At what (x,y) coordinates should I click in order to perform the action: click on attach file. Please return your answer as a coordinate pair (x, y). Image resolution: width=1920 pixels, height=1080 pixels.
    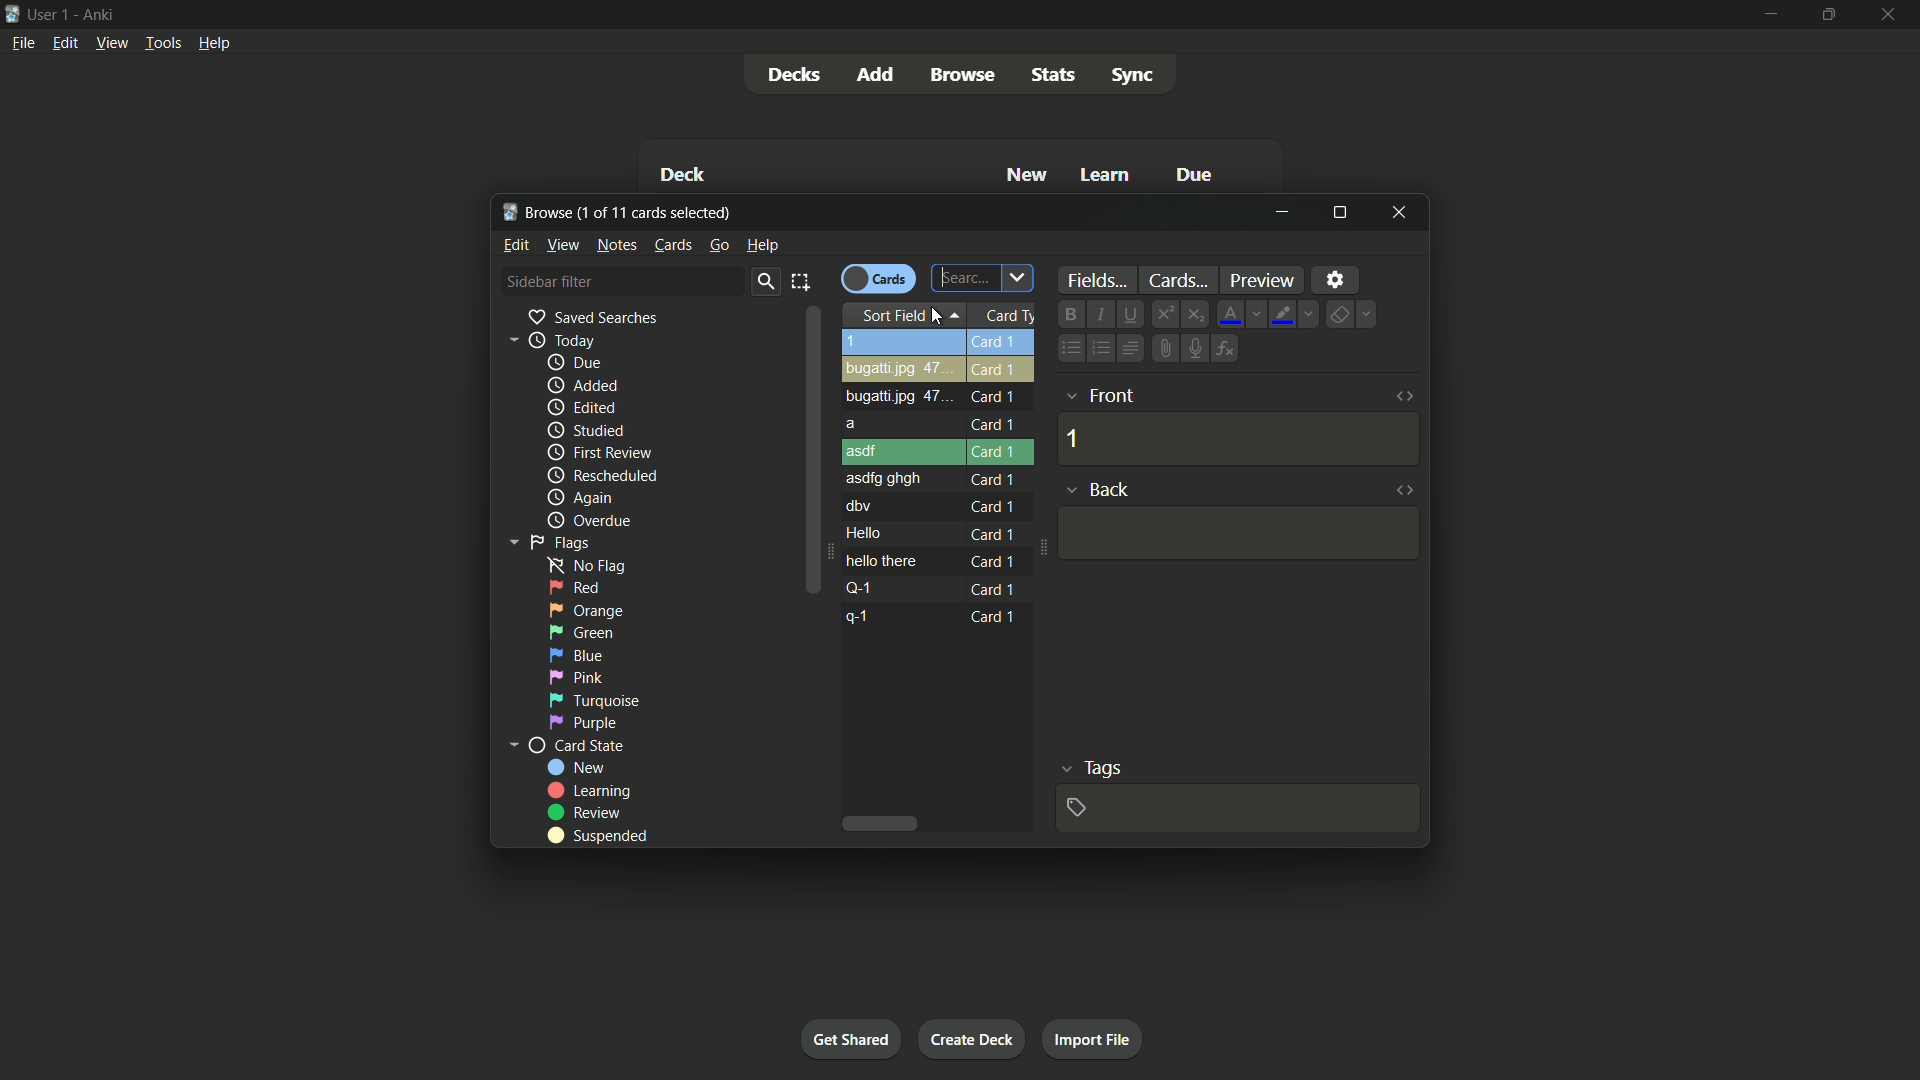
    Looking at the image, I should click on (1163, 348).